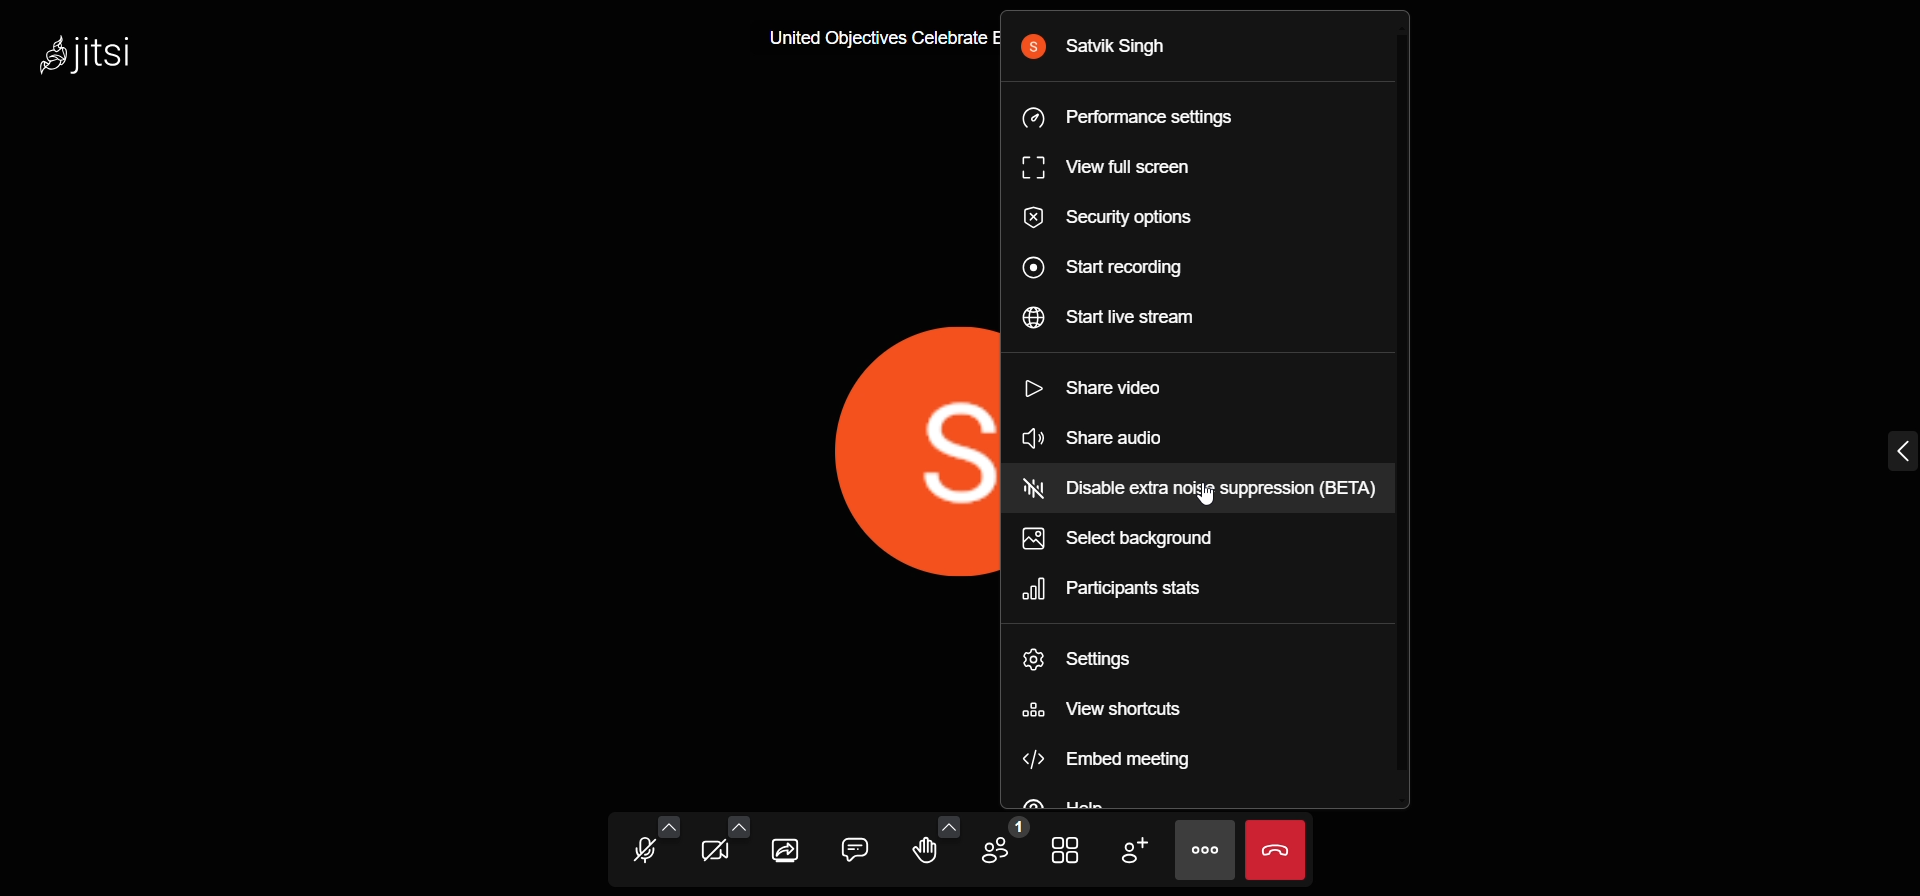  Describe the element at coordinates (786, 851) in the screenshot. I see `share screen` at that location.